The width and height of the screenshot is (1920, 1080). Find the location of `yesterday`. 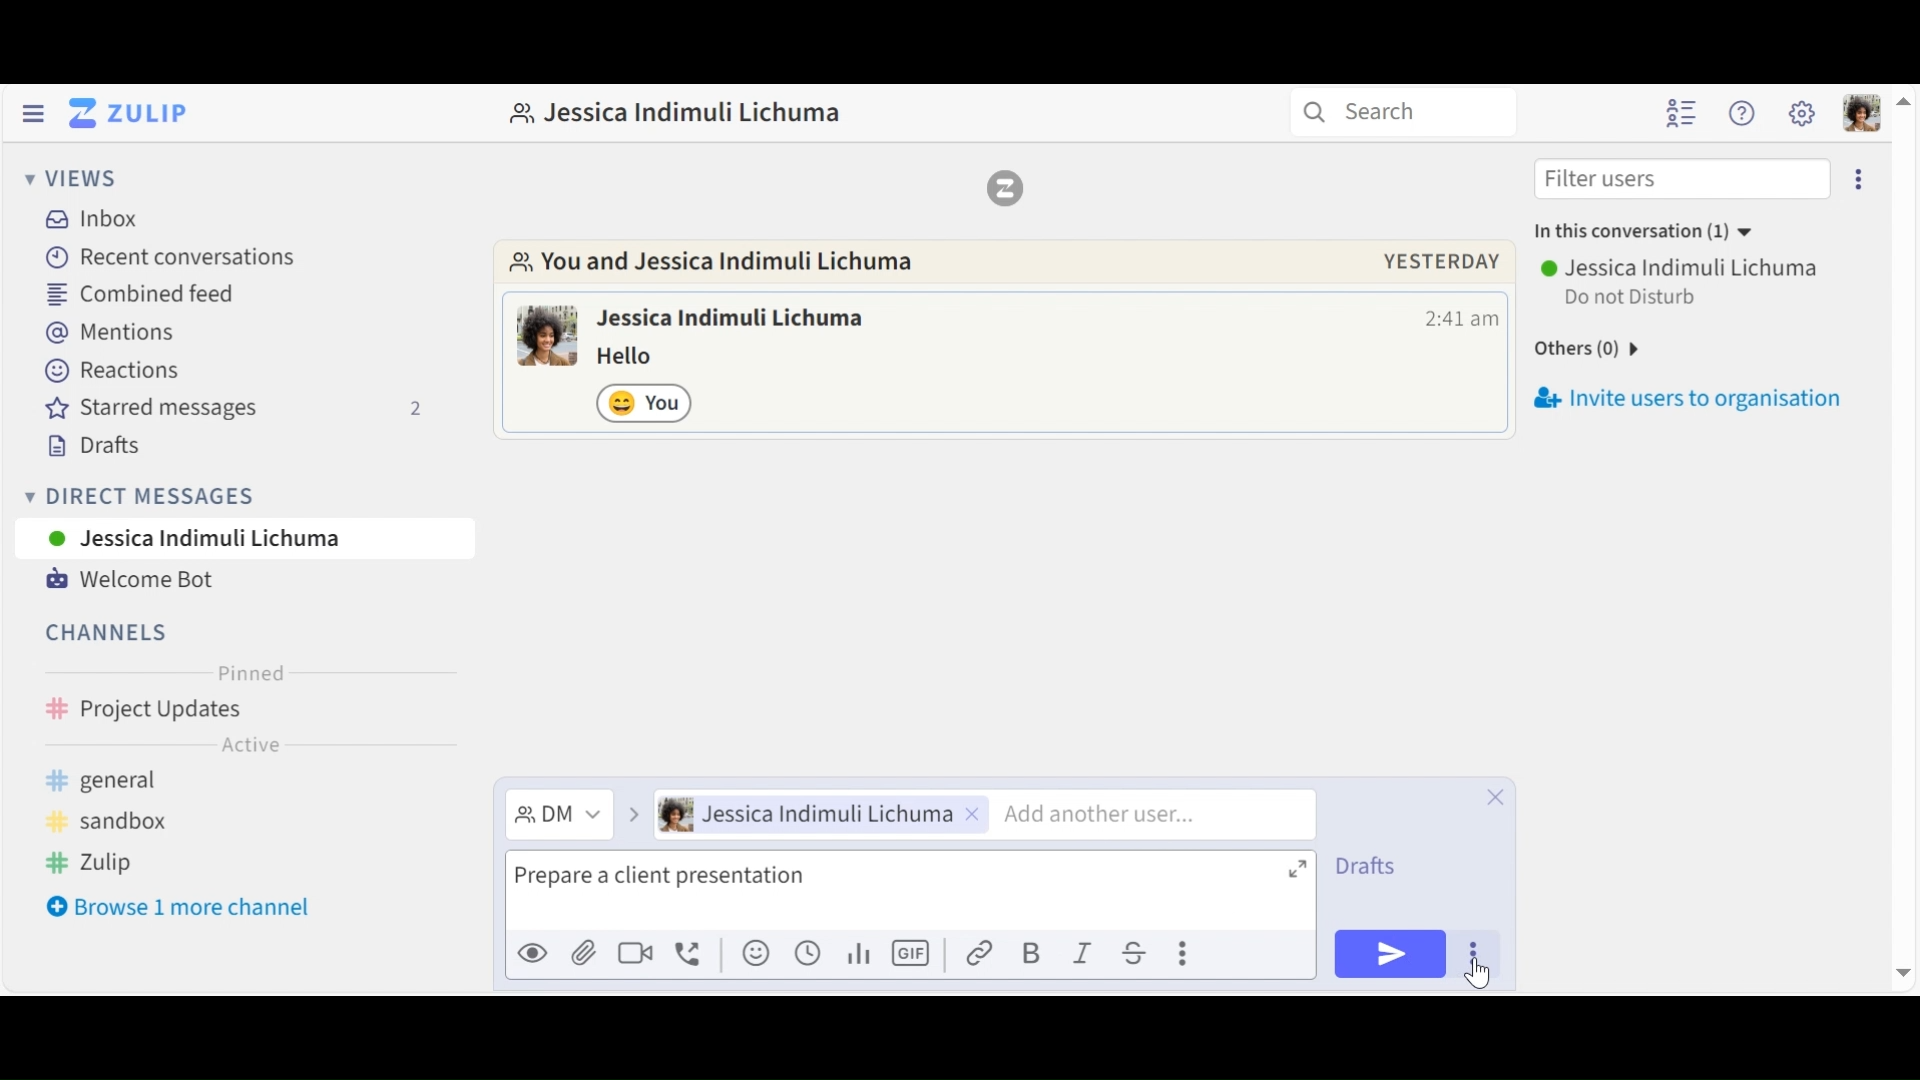

yesterday is located at coordinates (1441, 261).